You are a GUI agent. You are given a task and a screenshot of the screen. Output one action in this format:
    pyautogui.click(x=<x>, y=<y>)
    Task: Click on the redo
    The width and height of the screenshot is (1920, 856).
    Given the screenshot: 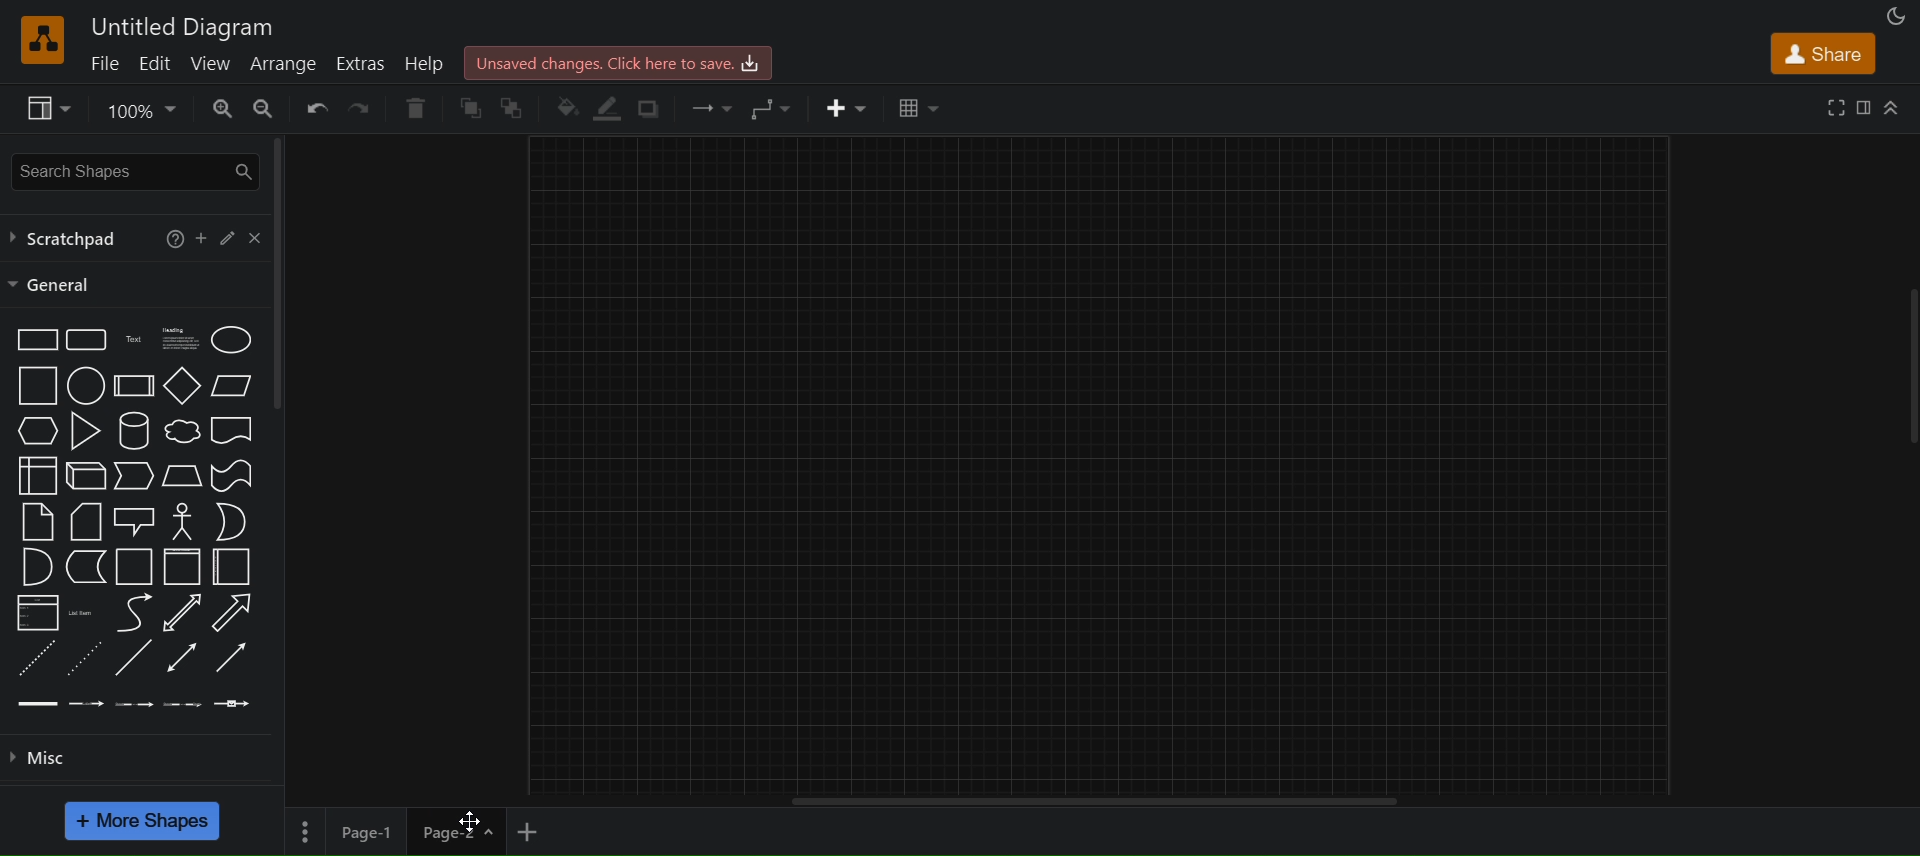 What is the action you would take?
    pyautogui.click(x=358, y=108)
    